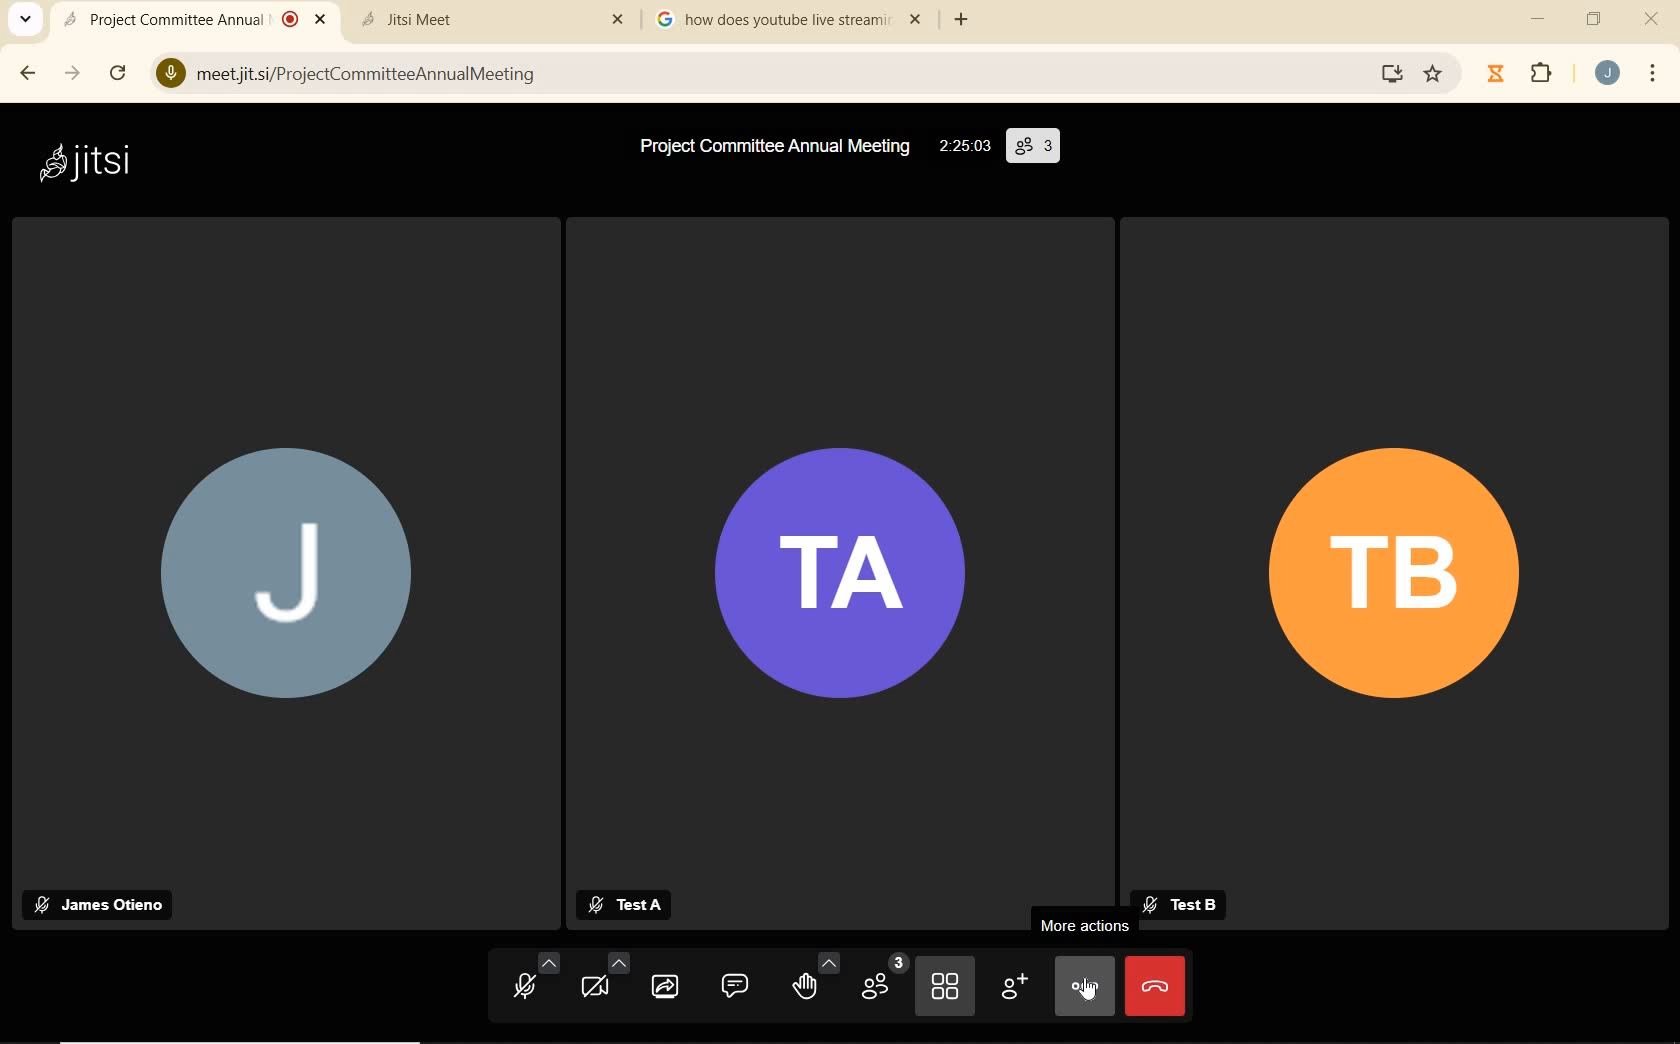 The height and width of the screenshot is (1044, 1680). I want to click on more actions, so click(1084, 984).